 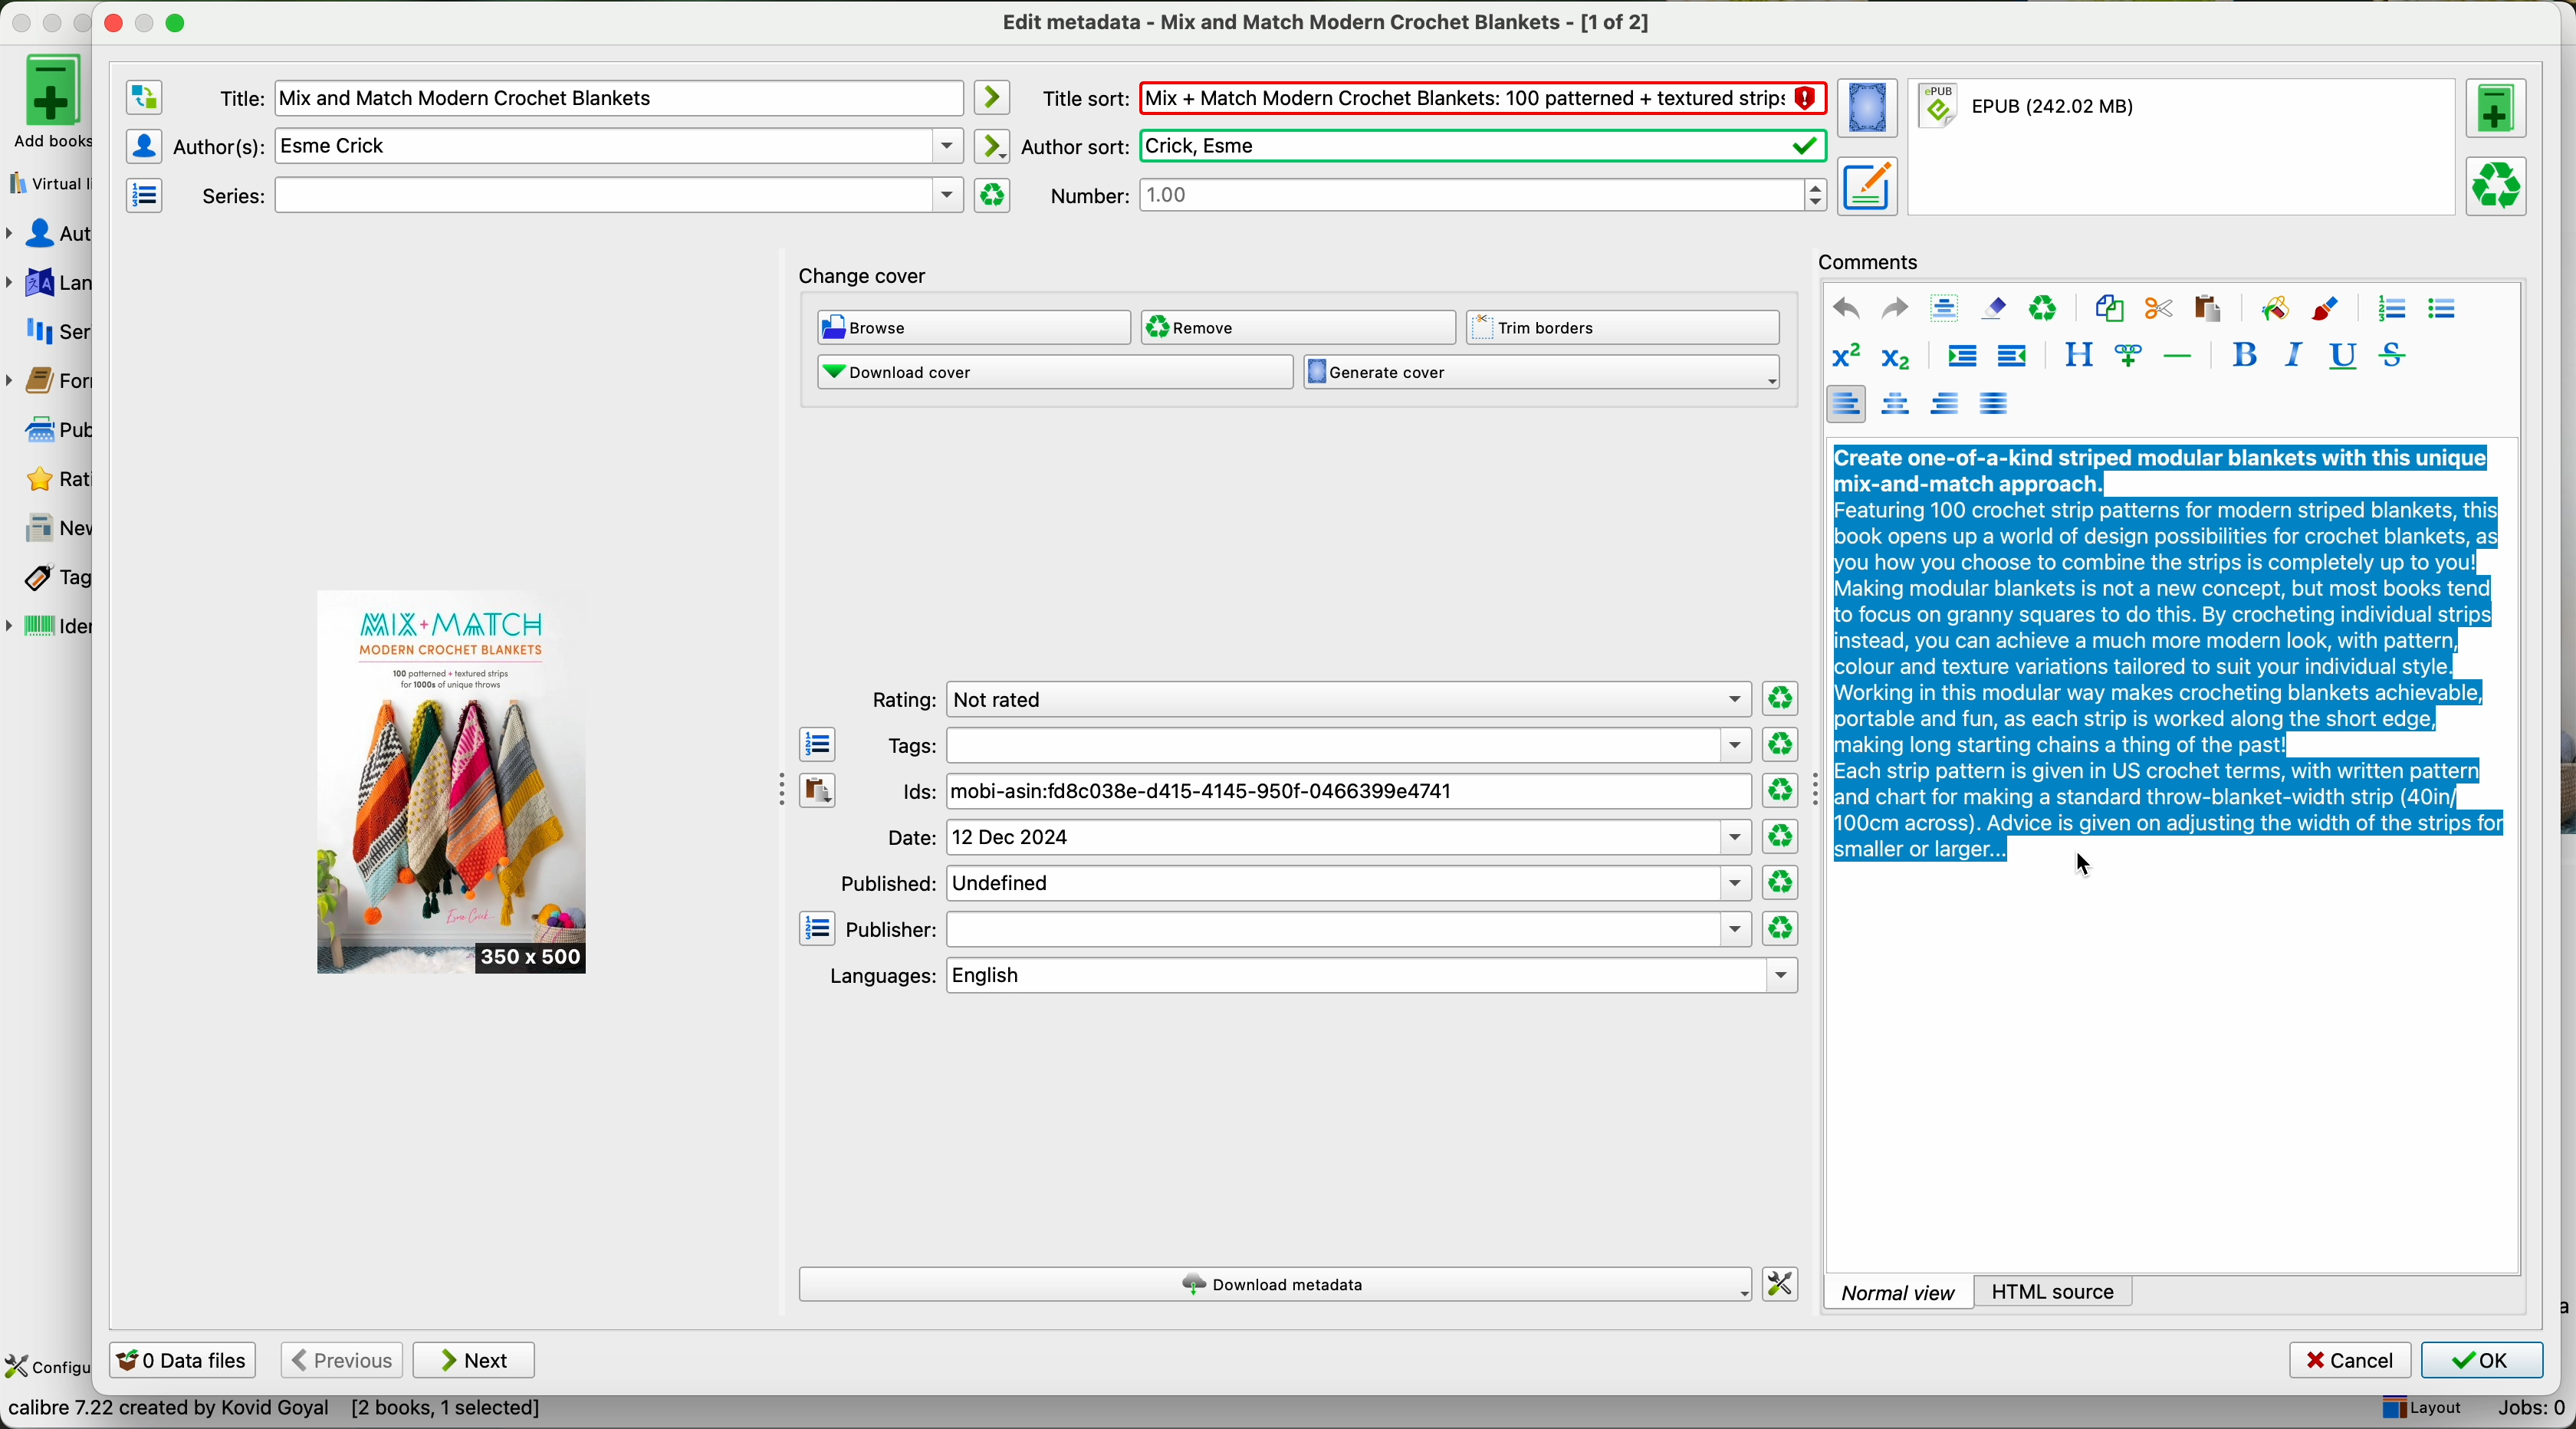 What do you see at coordinates (2088, 865) in the screenshot?
I see `cursor` at bounding box center [2088, 865].